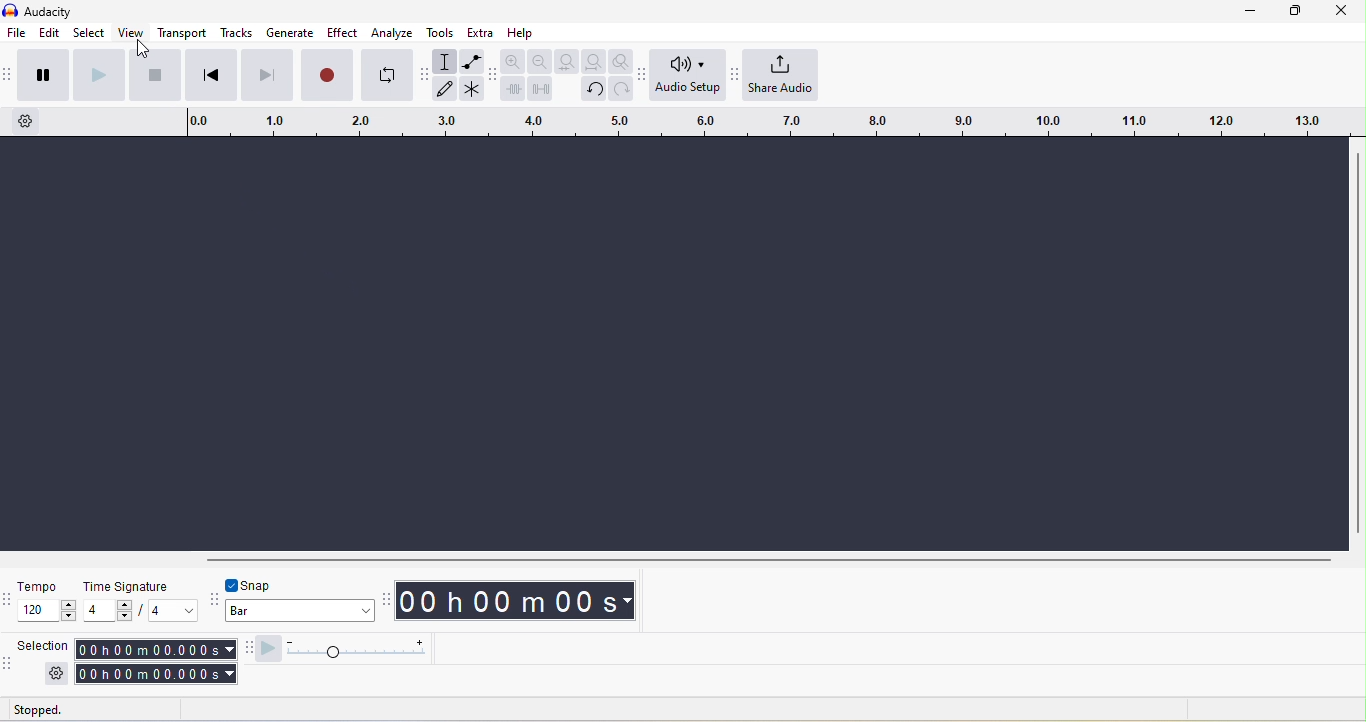 The width and height of the screenshot is (1366, 722). Describe the element at coordinates (40, 586) in the screenshot. I see `tempo` at that location.